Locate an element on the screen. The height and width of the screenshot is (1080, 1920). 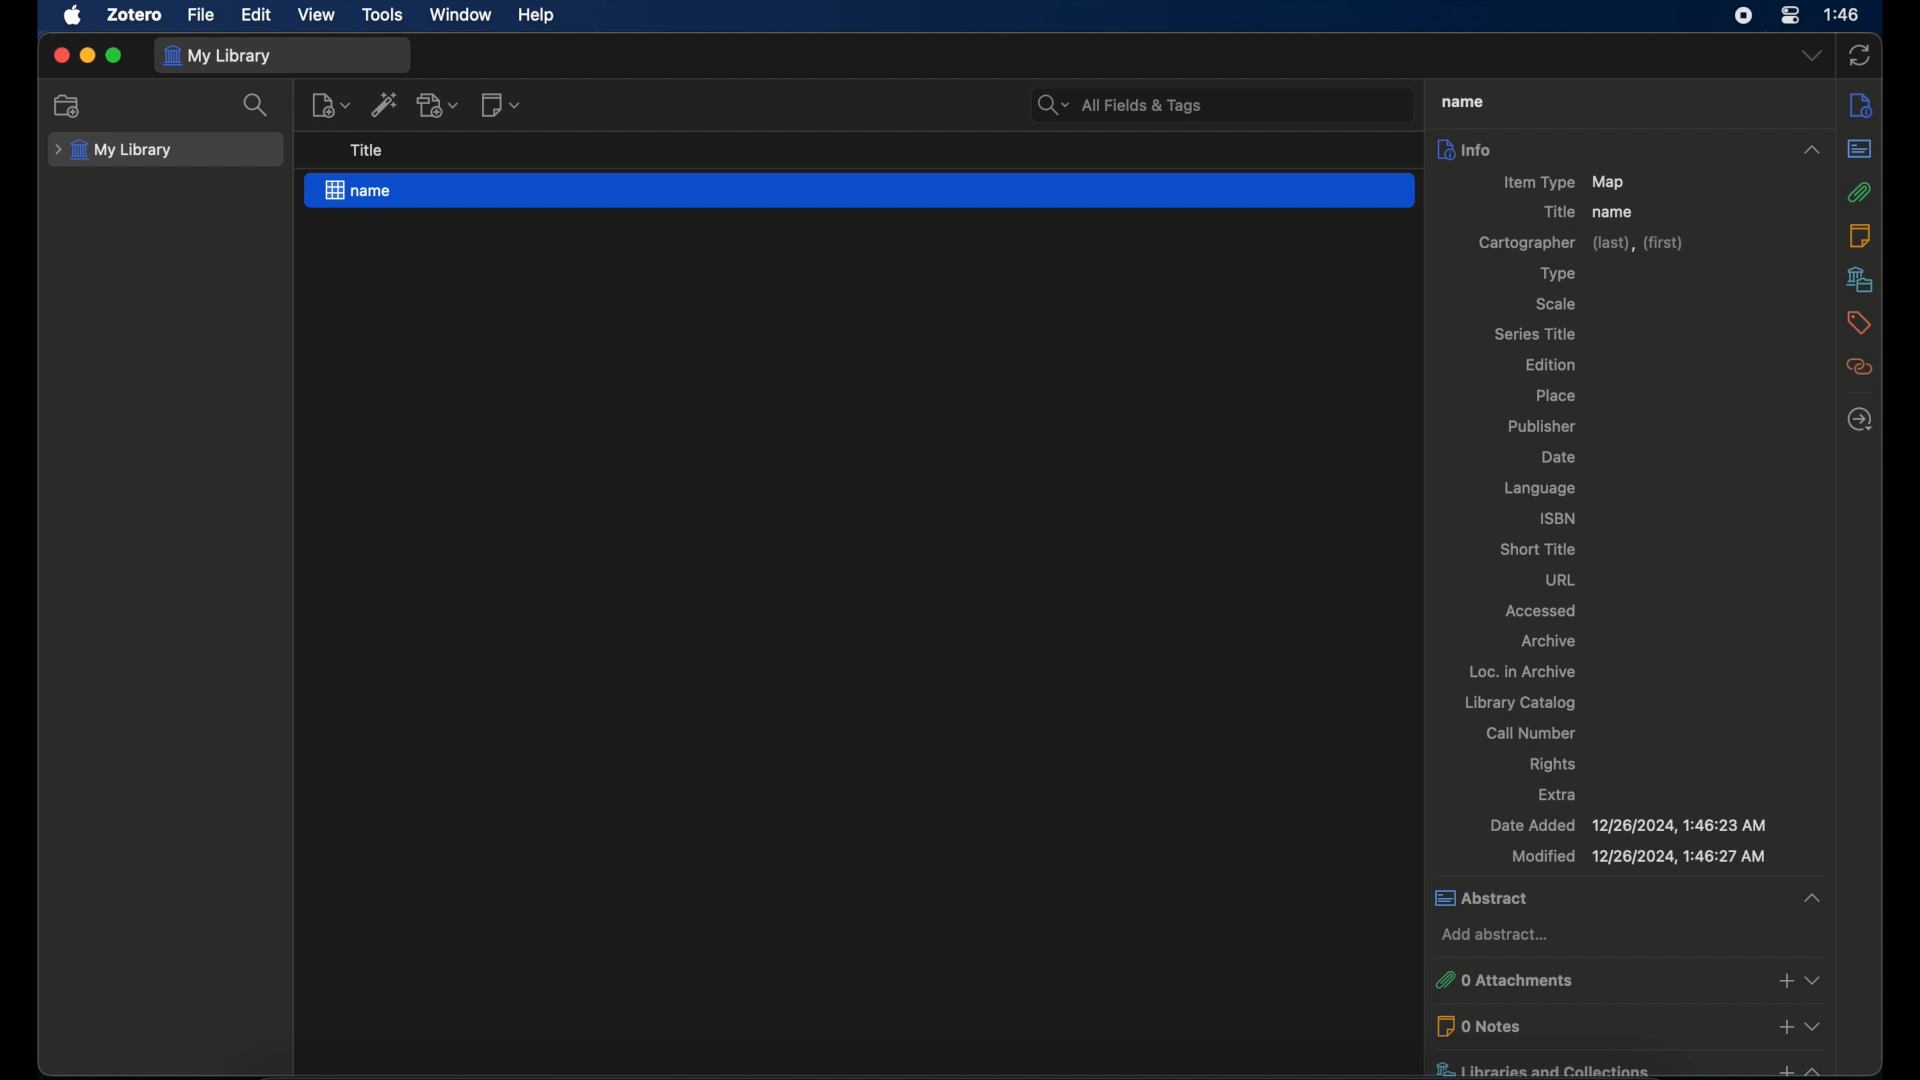
zotero is located at coordinates (134, 15).